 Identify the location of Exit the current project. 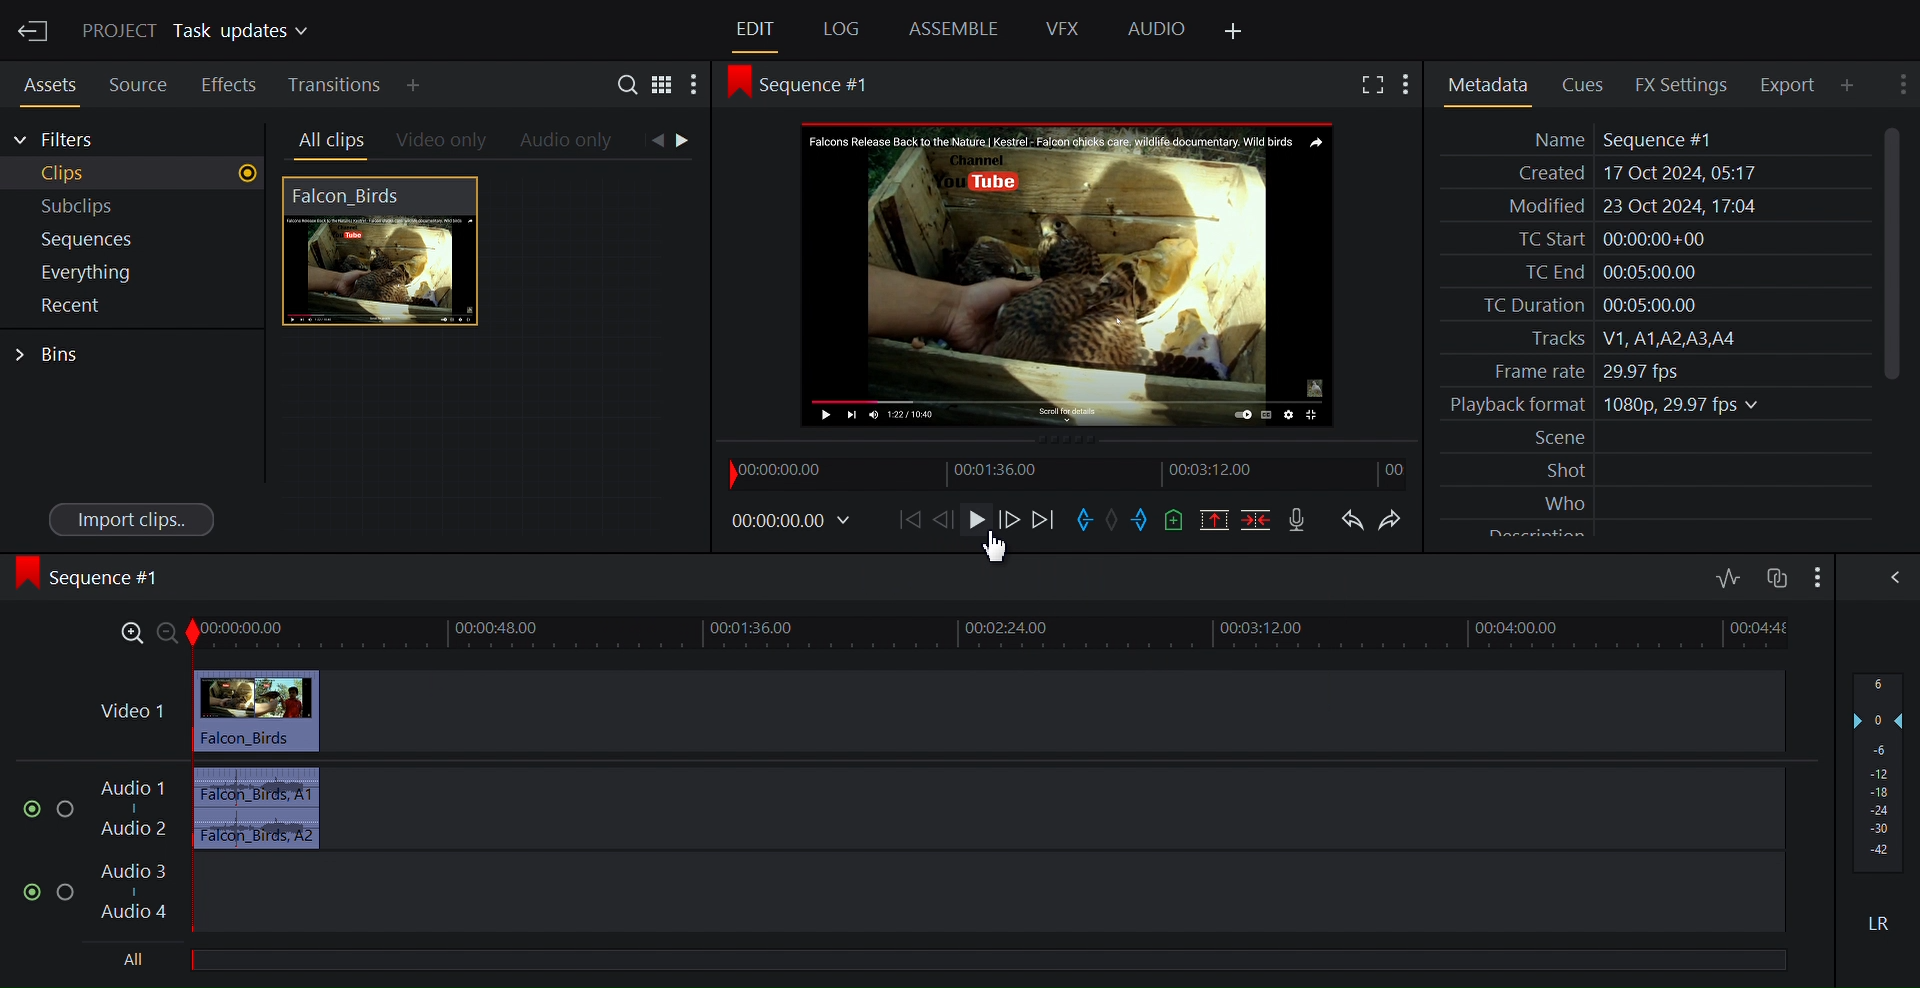
(32, 30).